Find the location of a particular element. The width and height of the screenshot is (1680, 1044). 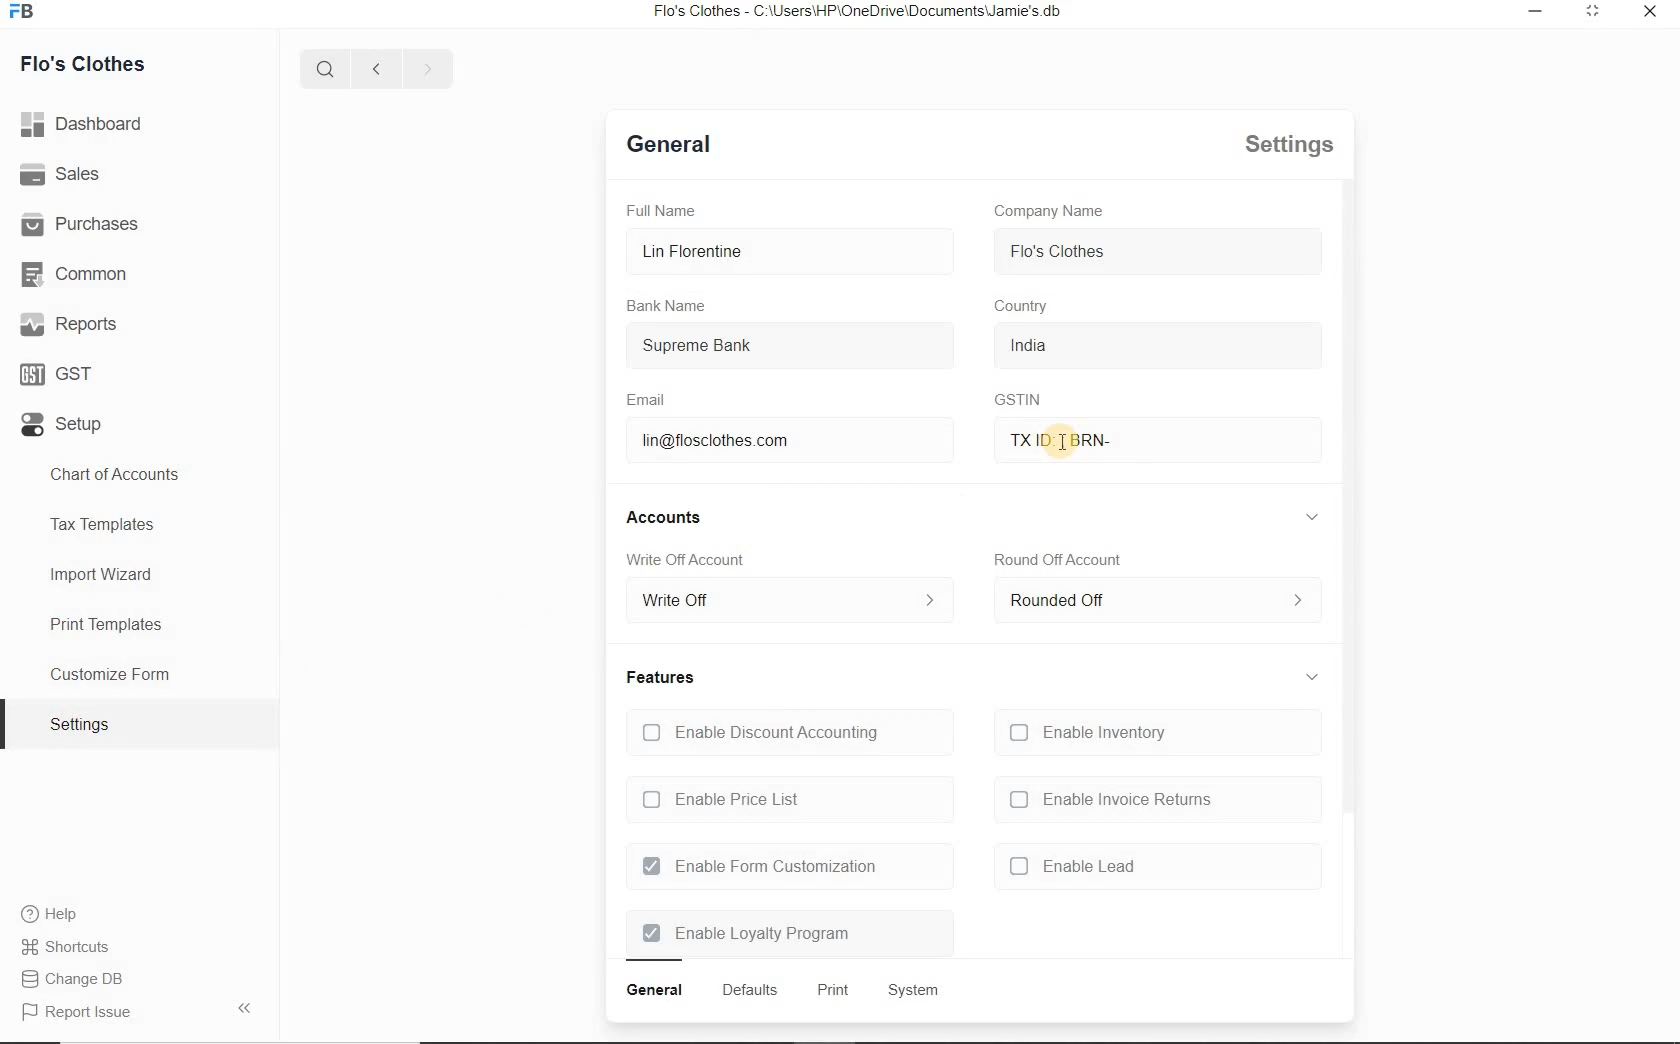

accounts is located at coordinates (671, 517).